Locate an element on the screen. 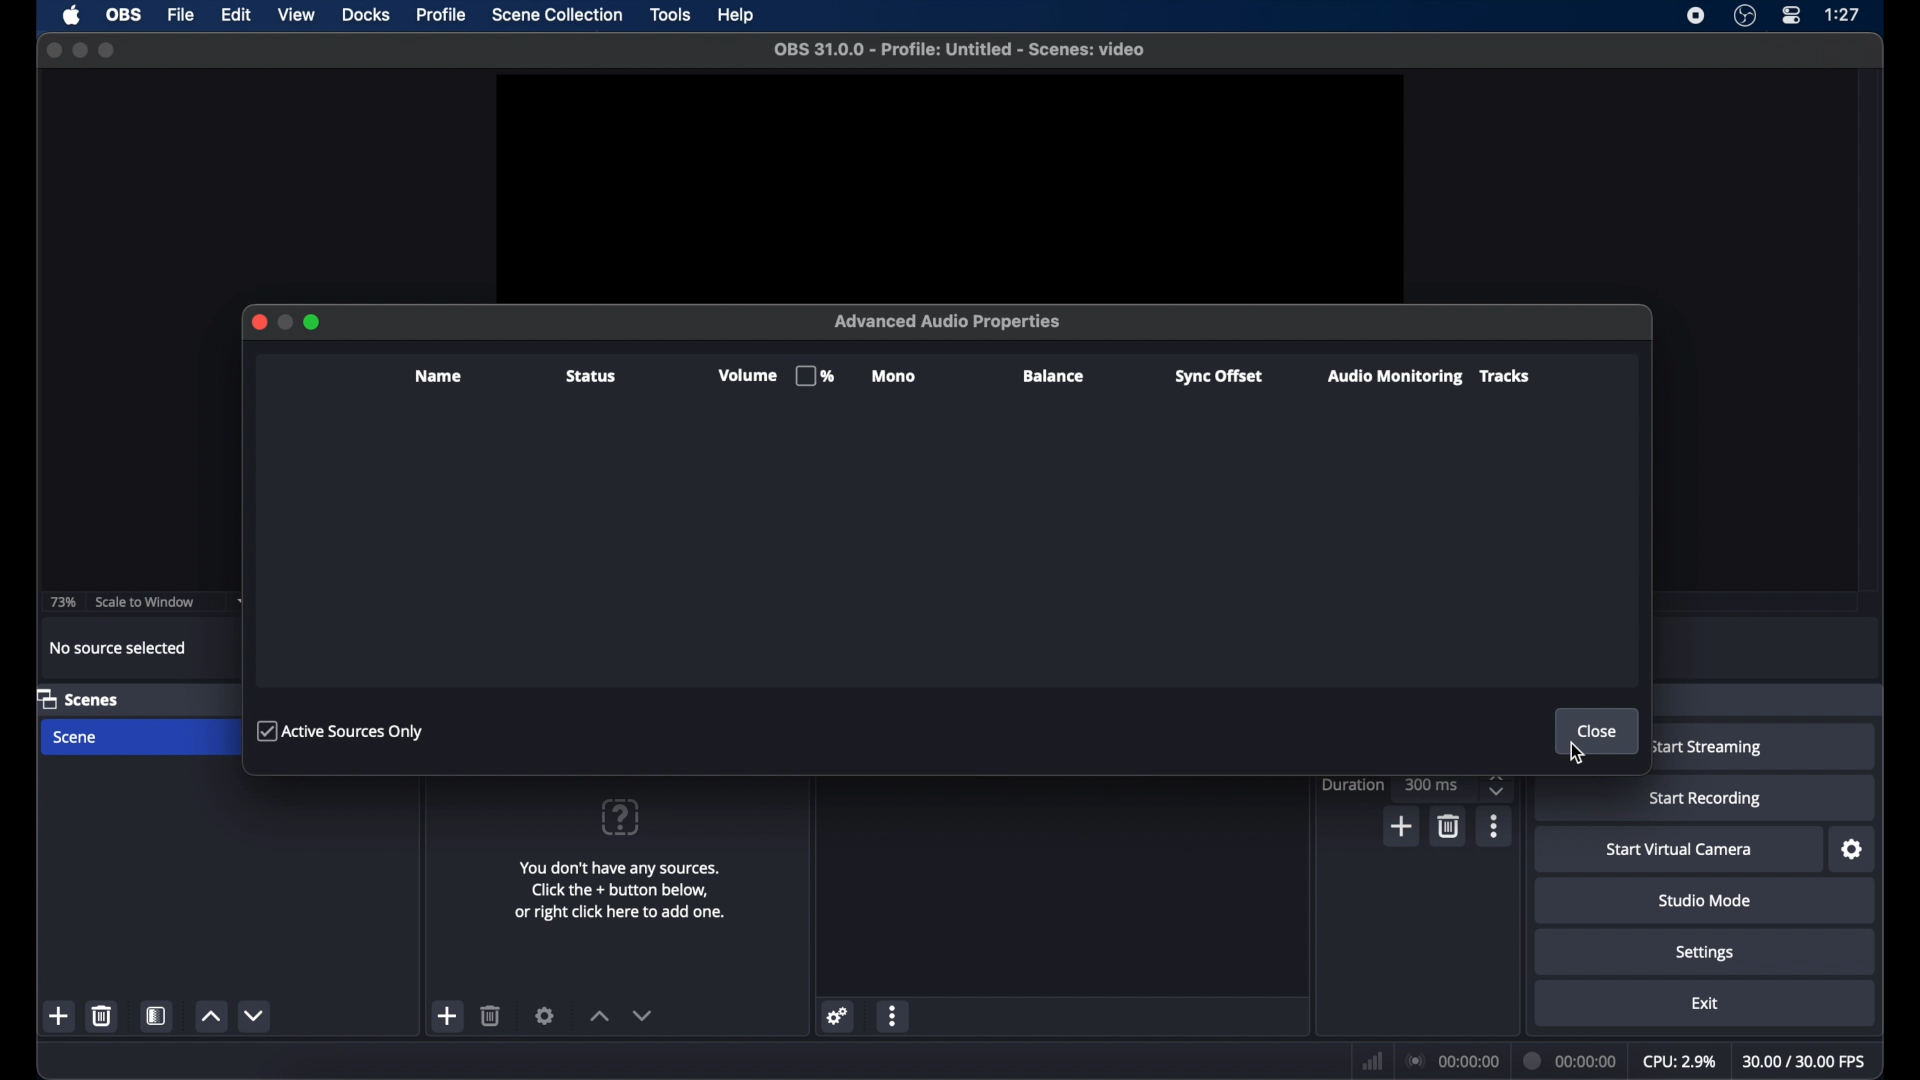  cursor is located at coordinates (1578, 752).